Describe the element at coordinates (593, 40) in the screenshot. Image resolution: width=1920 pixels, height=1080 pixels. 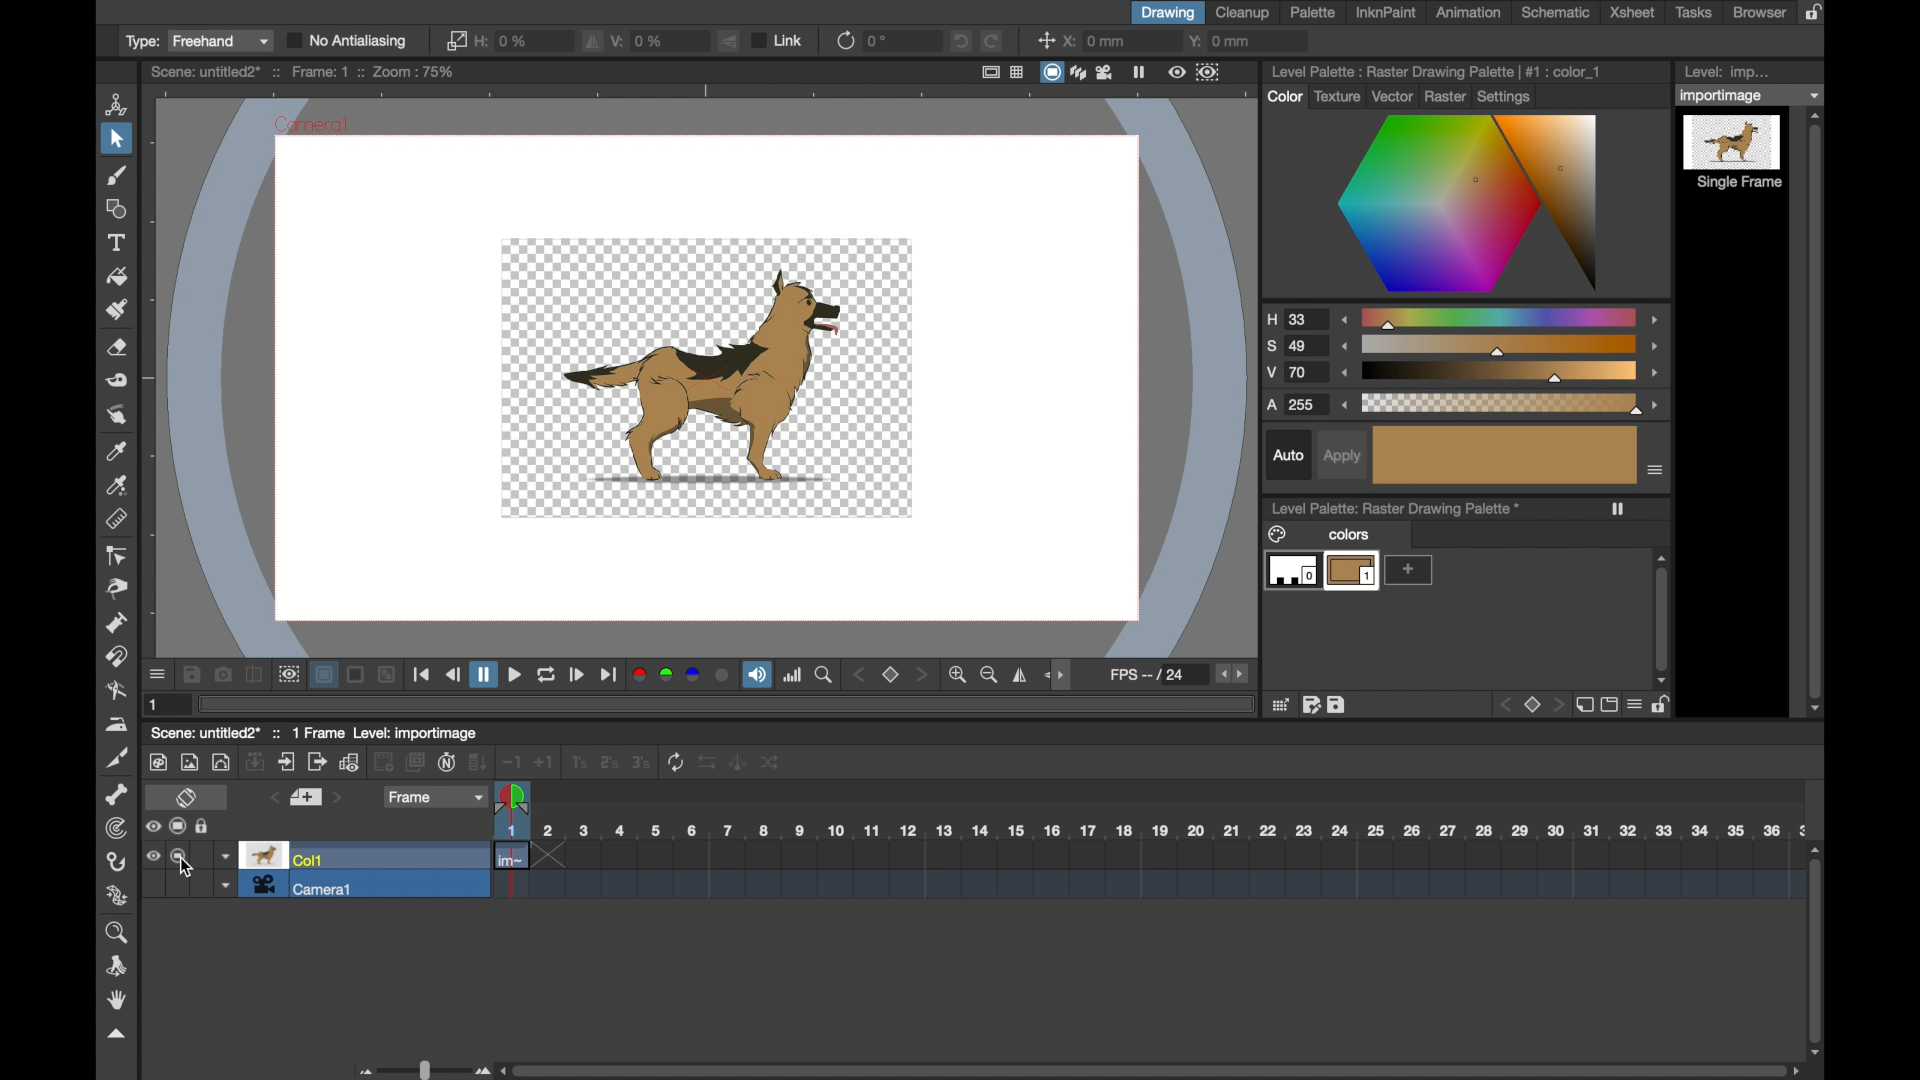
I see `flip horizontally` at that location.